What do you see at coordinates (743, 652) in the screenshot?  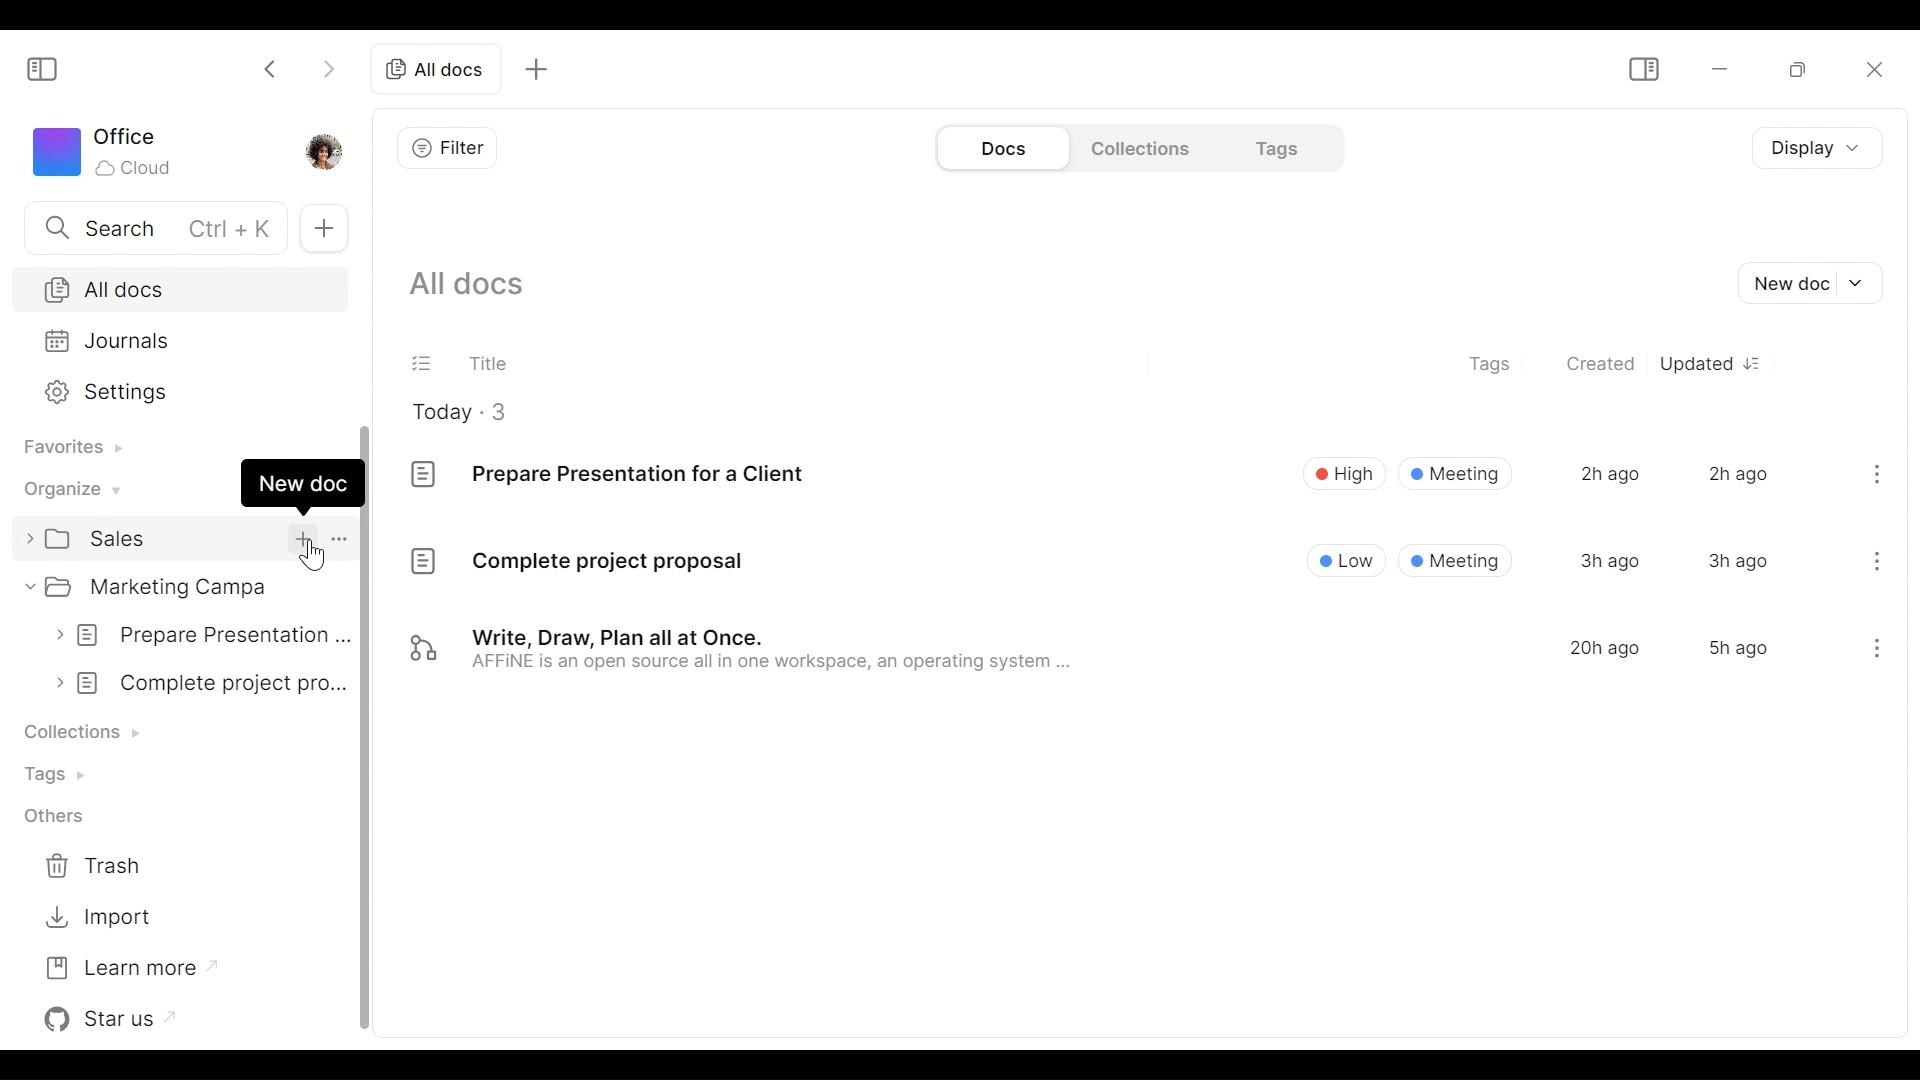 I see ` Write, Draw, Plan all at Once. AFFINE is an open source all in one workspace, an operating system ...` at bounding box center [743, 652].